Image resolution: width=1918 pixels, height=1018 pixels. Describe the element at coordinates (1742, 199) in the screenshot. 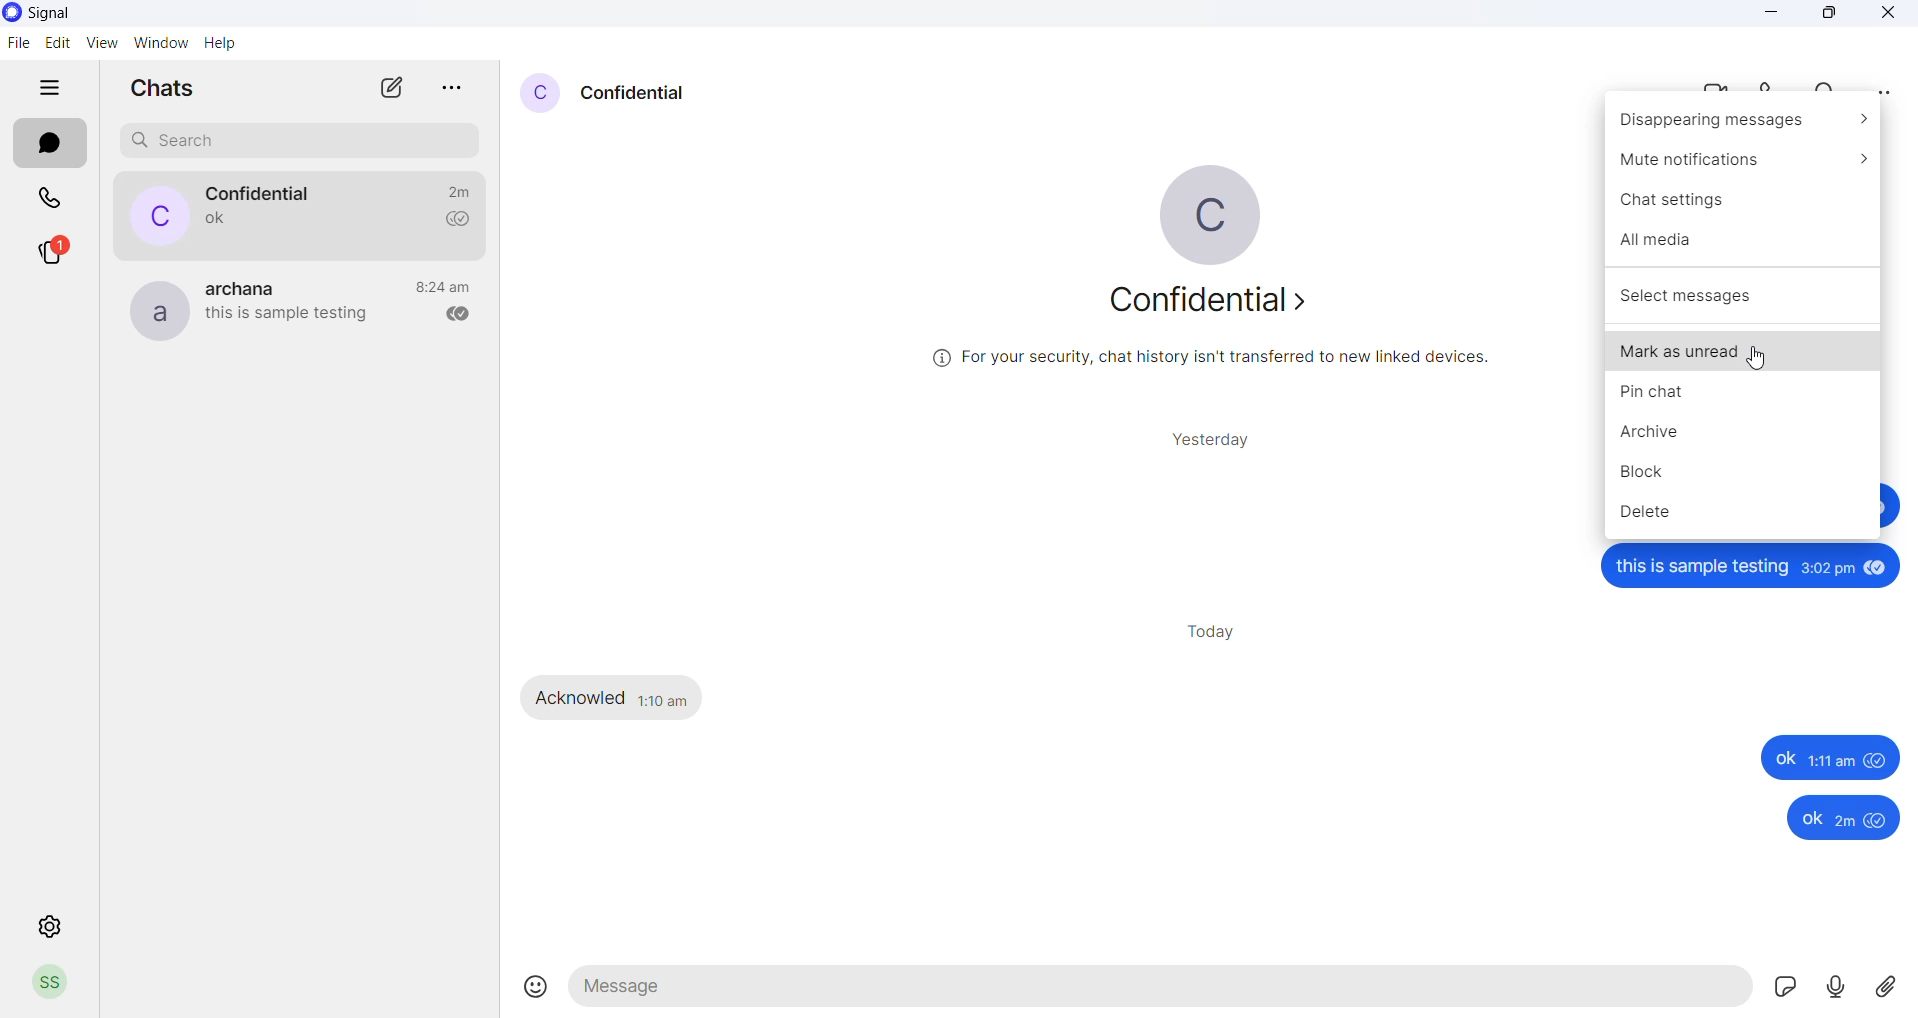

I see `chat settings` at that location.